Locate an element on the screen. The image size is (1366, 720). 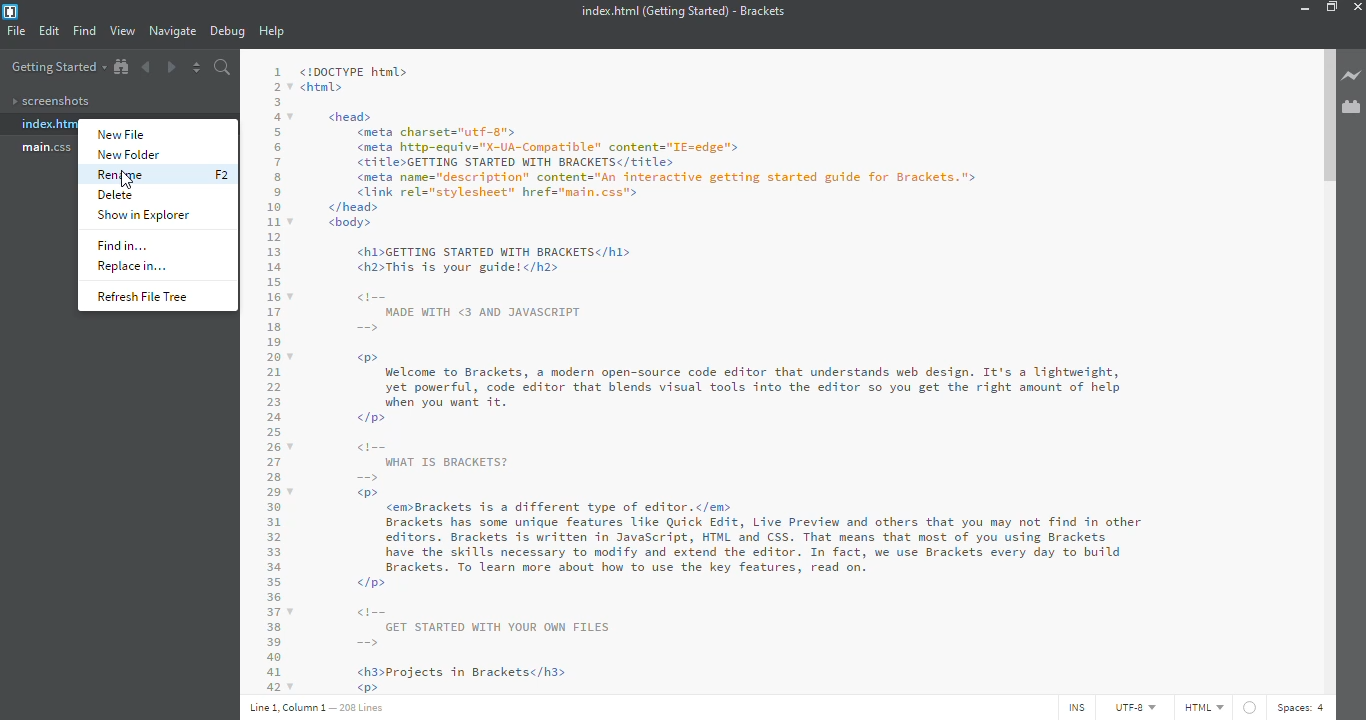
getting started is located at coordinates (57, 68).